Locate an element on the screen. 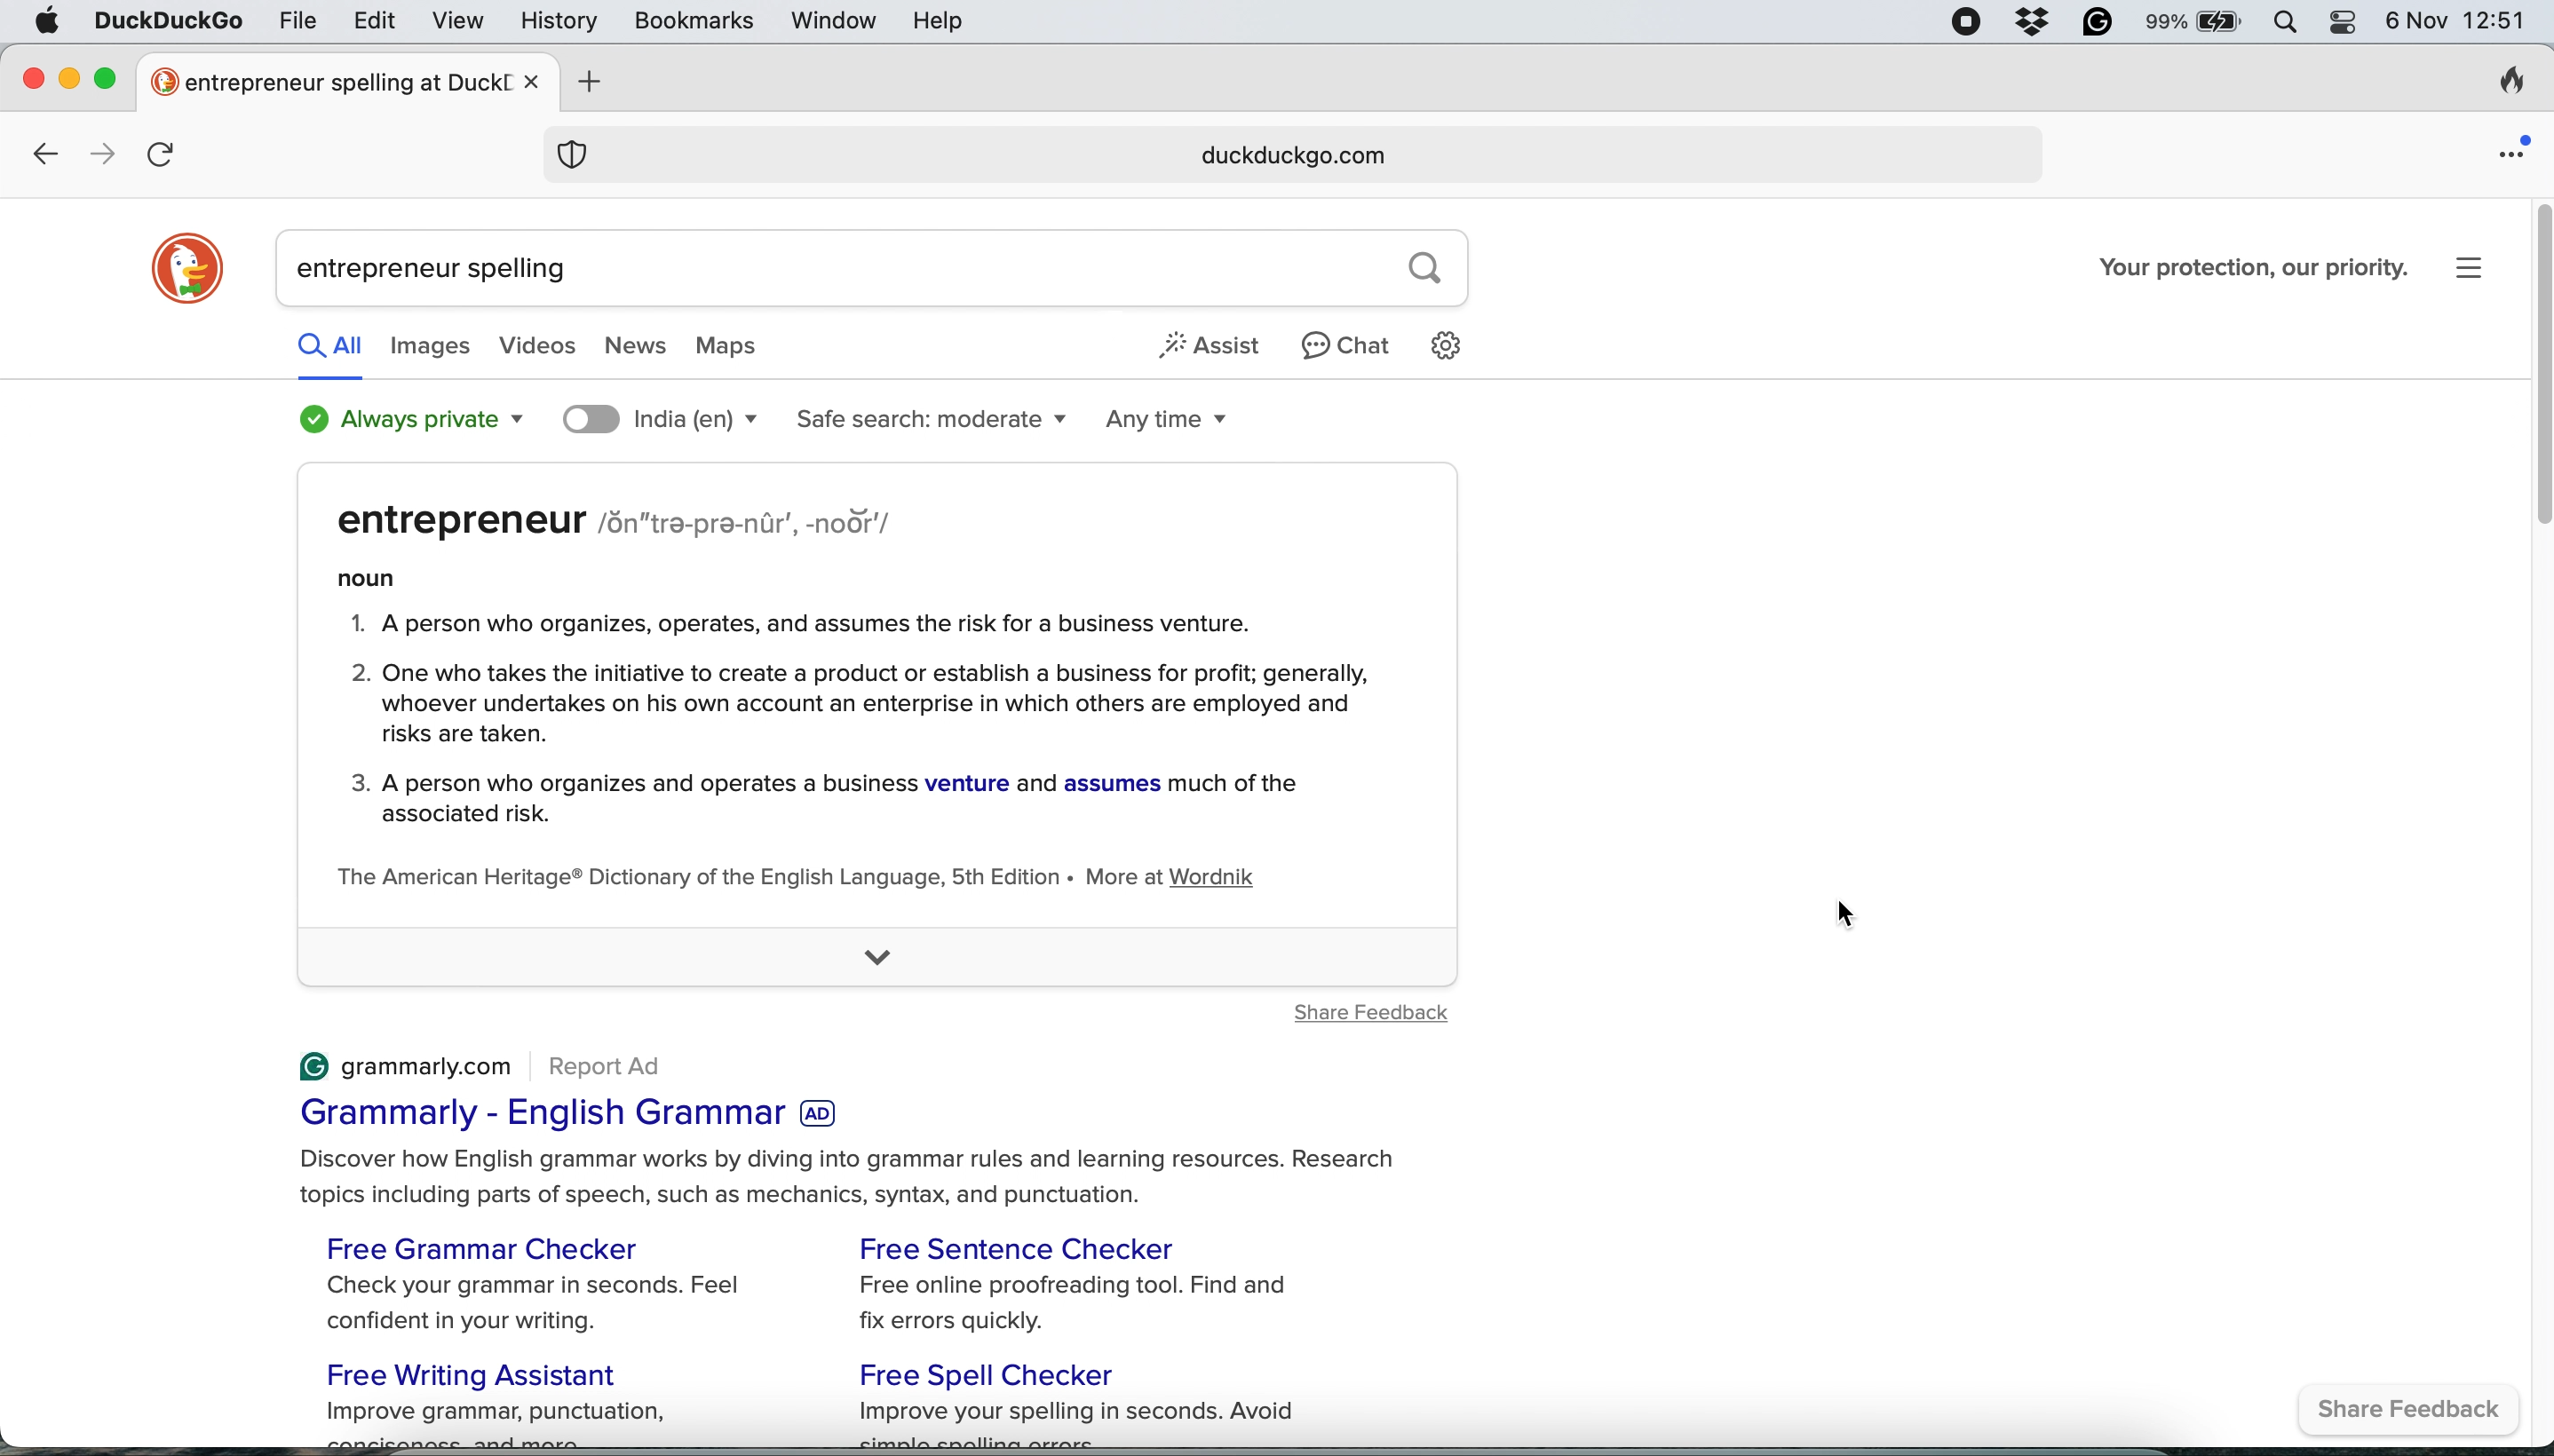  any time is located at coordinates (1169, 418).